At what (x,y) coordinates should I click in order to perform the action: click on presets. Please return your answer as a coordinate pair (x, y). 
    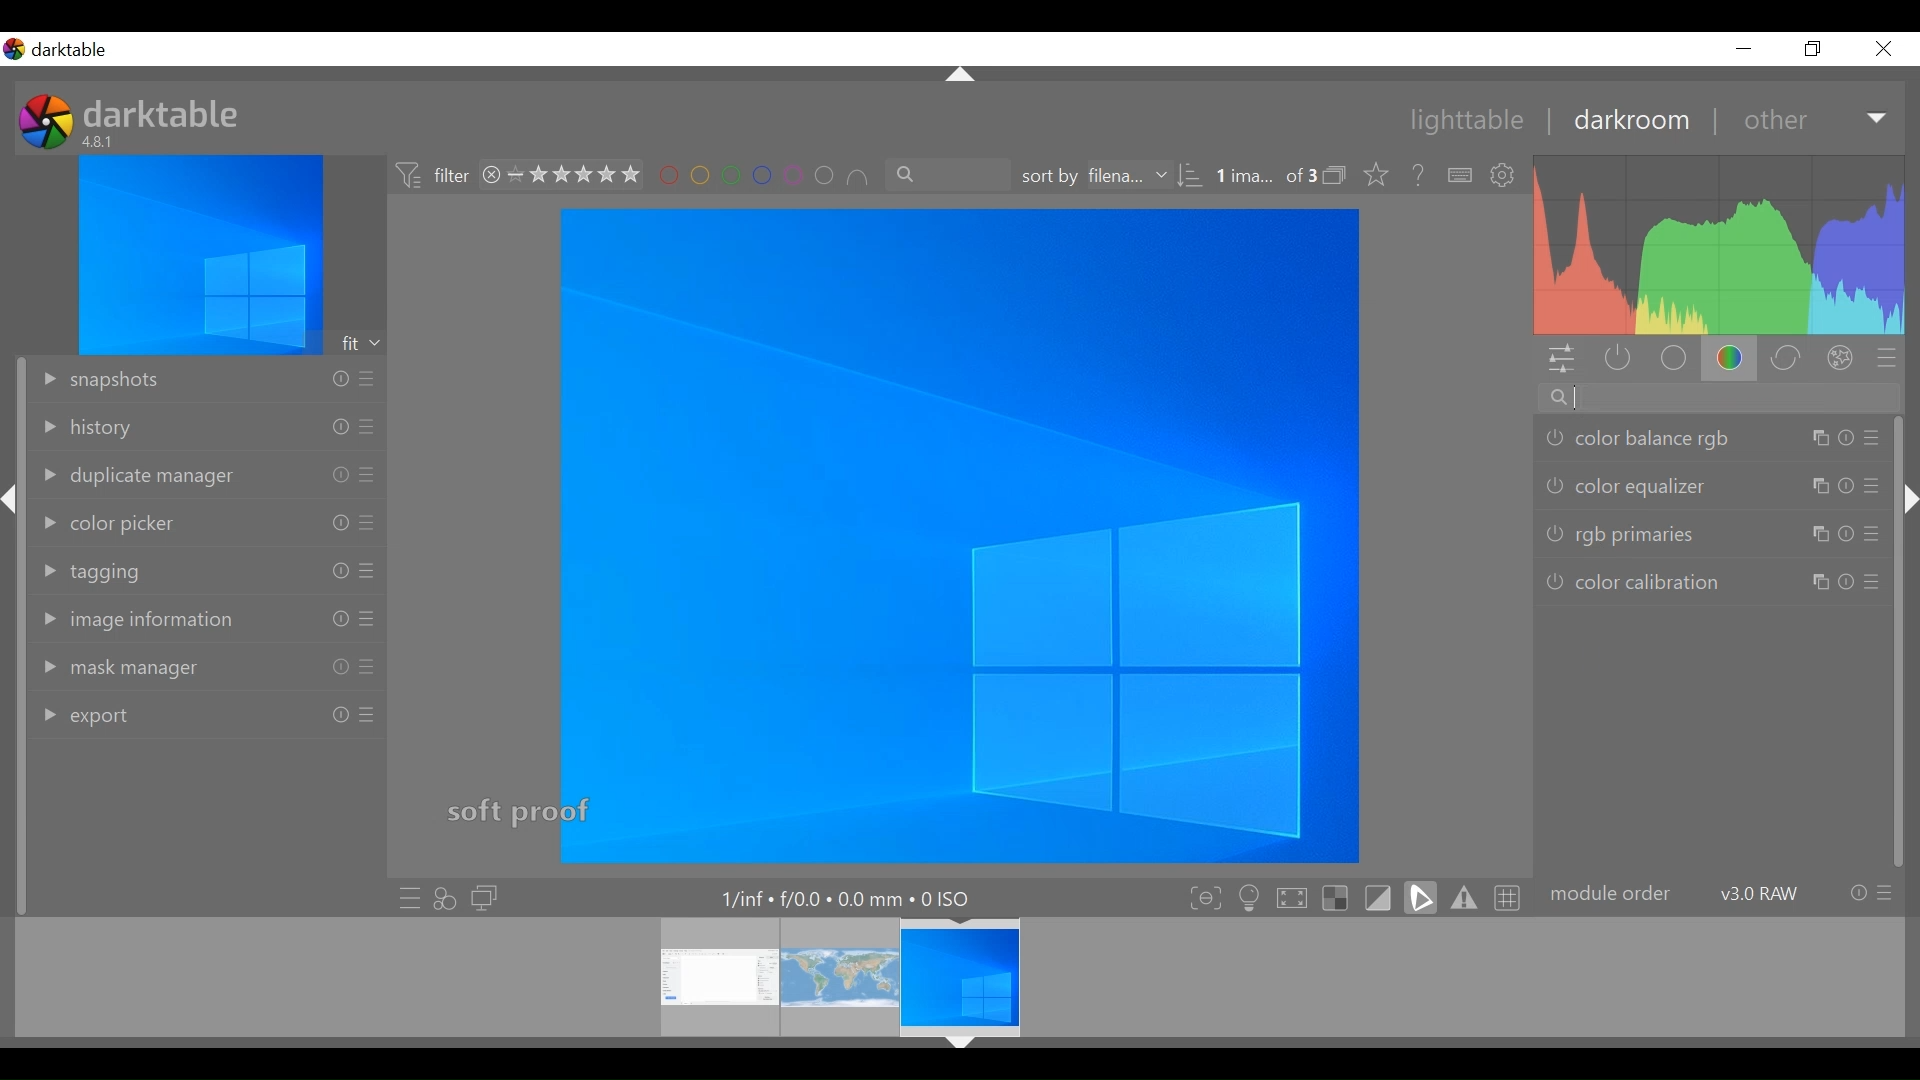
    Looking at the image, I should click on (1871, 533).